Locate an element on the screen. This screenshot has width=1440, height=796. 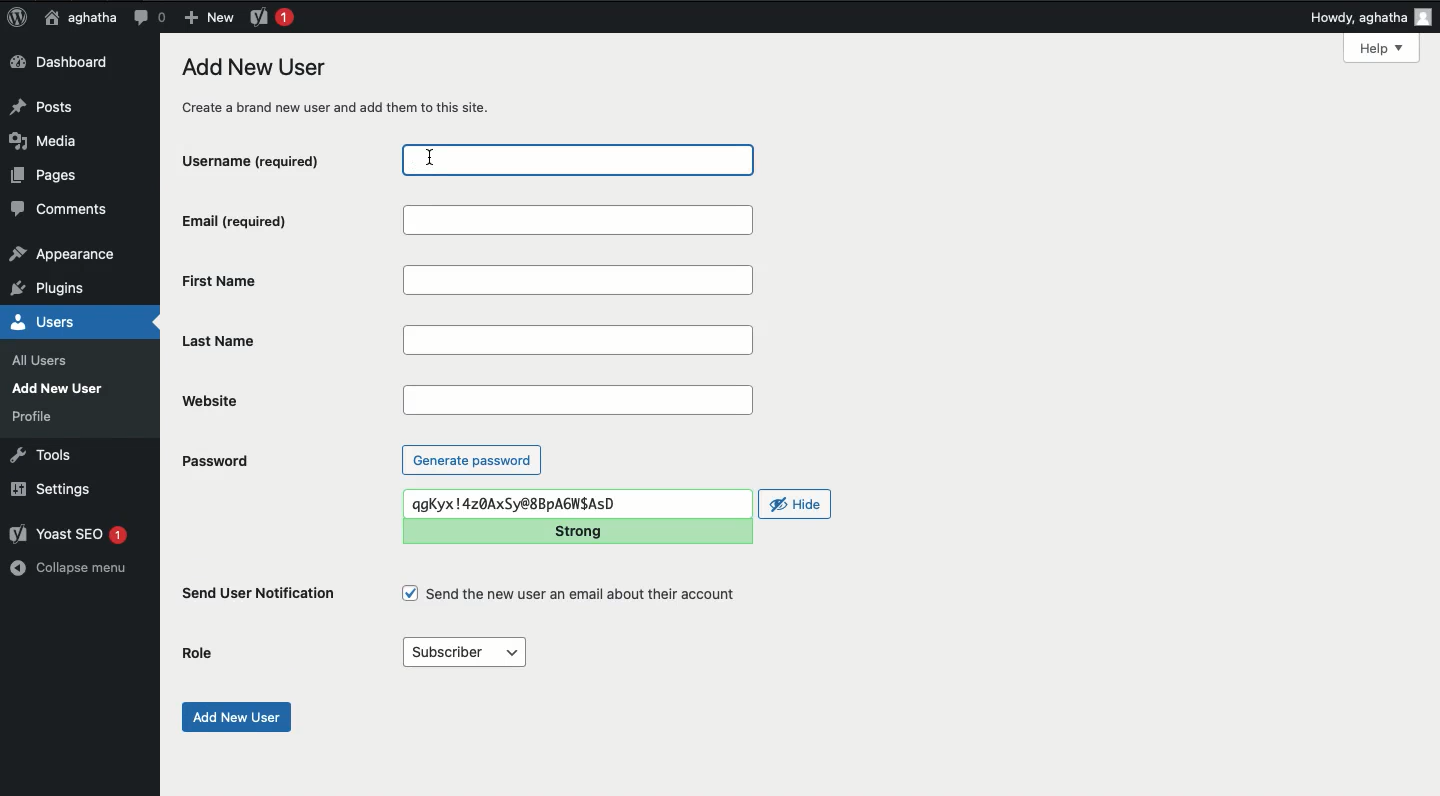
Last name is located at coordinates (288, 342).